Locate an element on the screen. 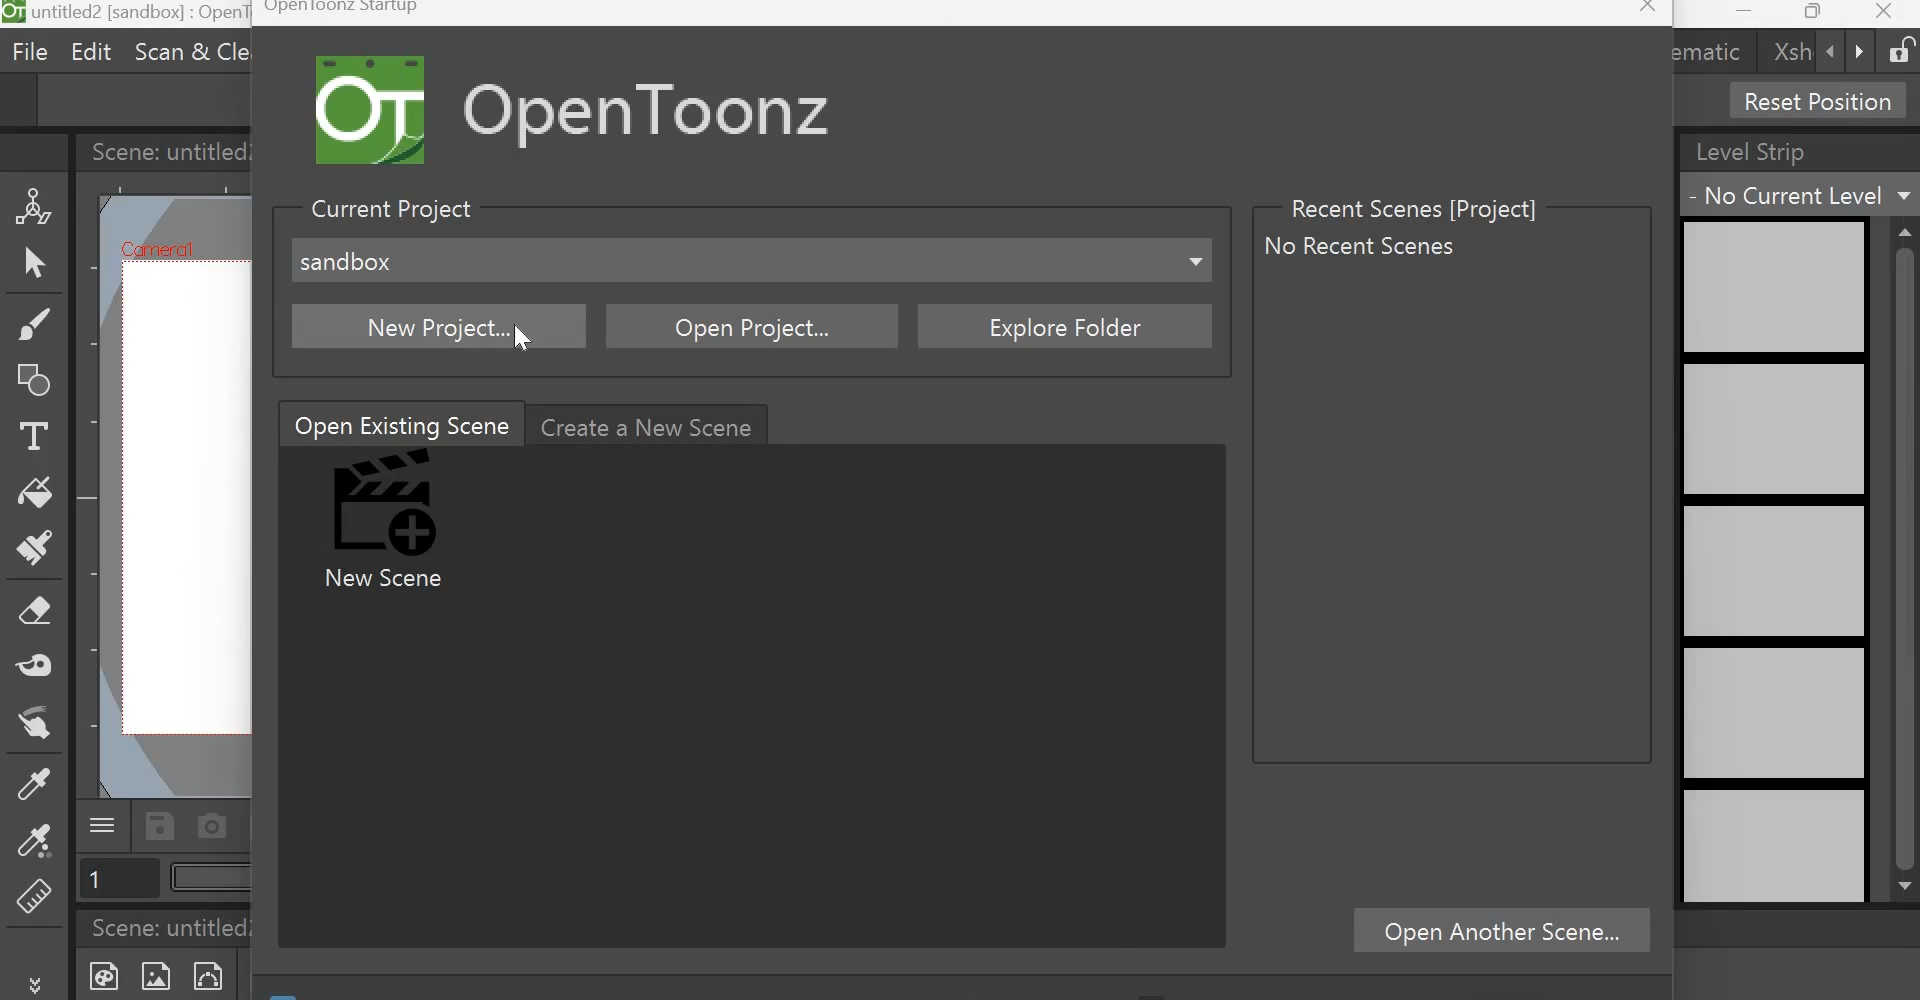 The image size is (1920, 1000). New Vector level is located at coordinates (218, 974).